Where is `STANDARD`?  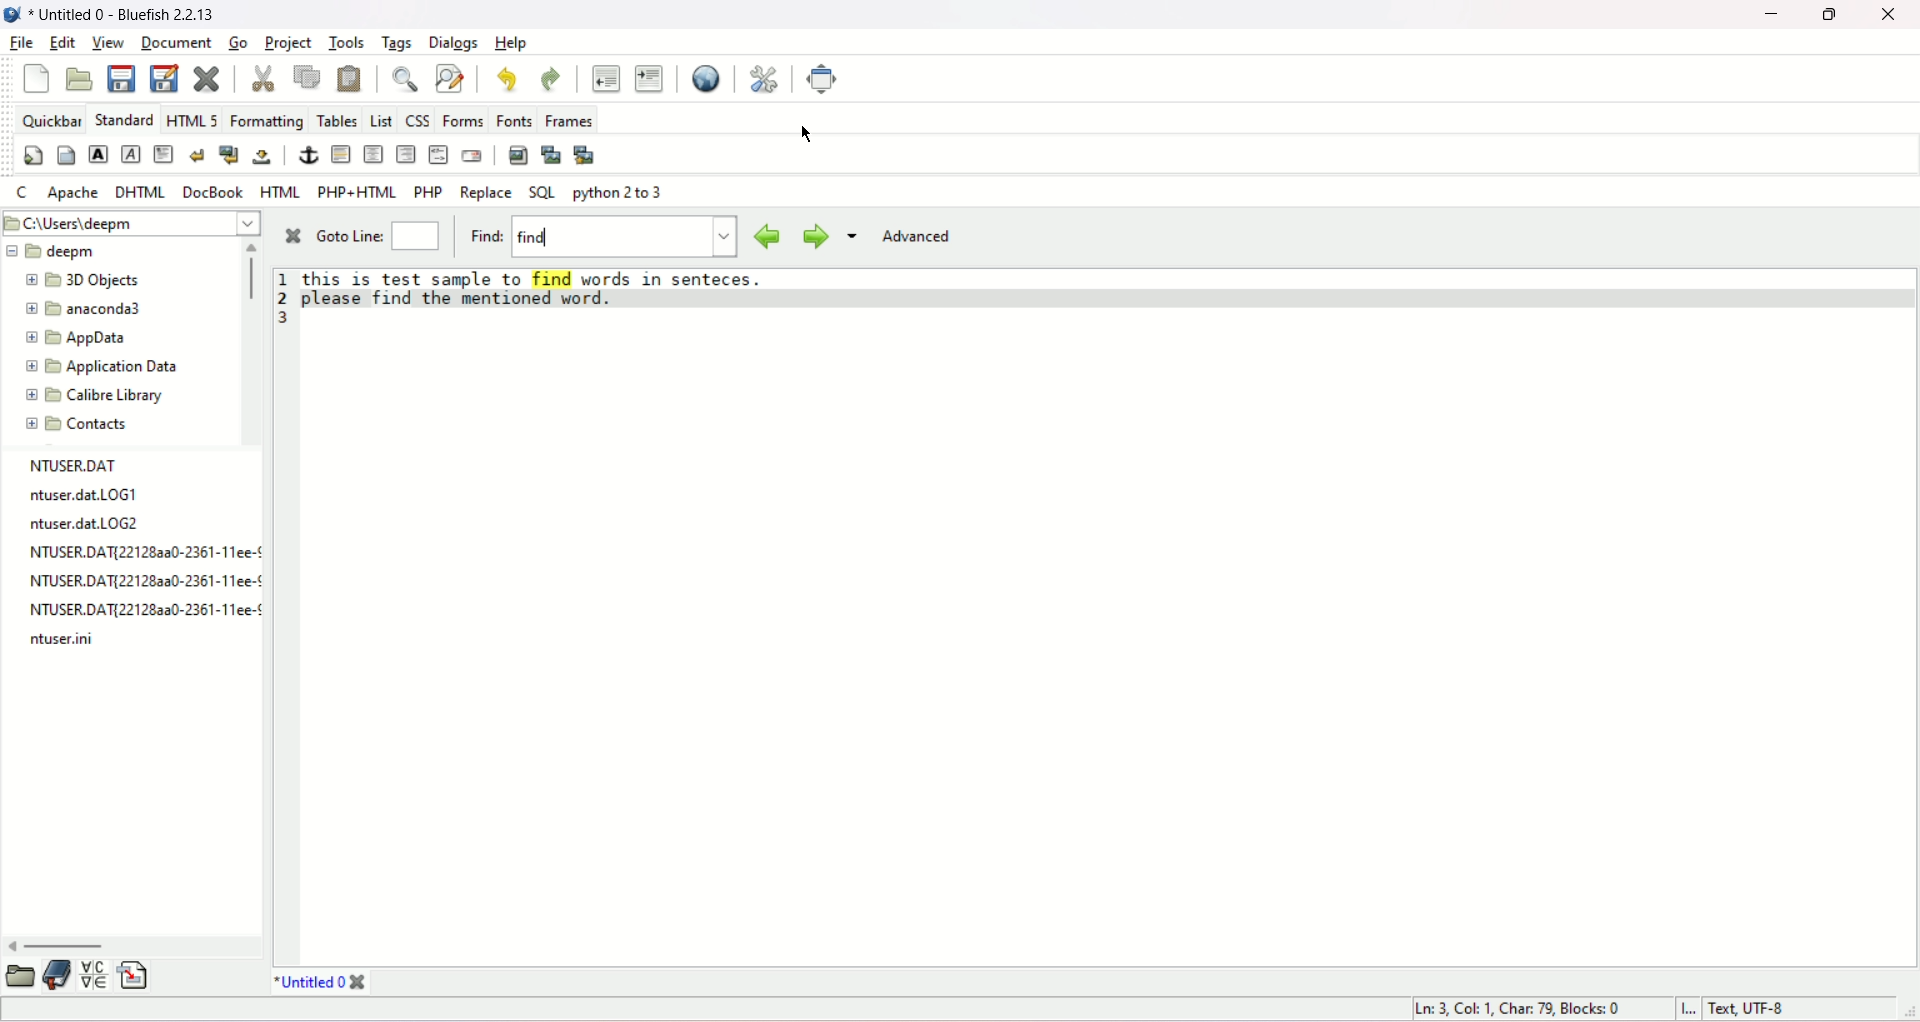
STANDARD is located at coordinates (124, 120).